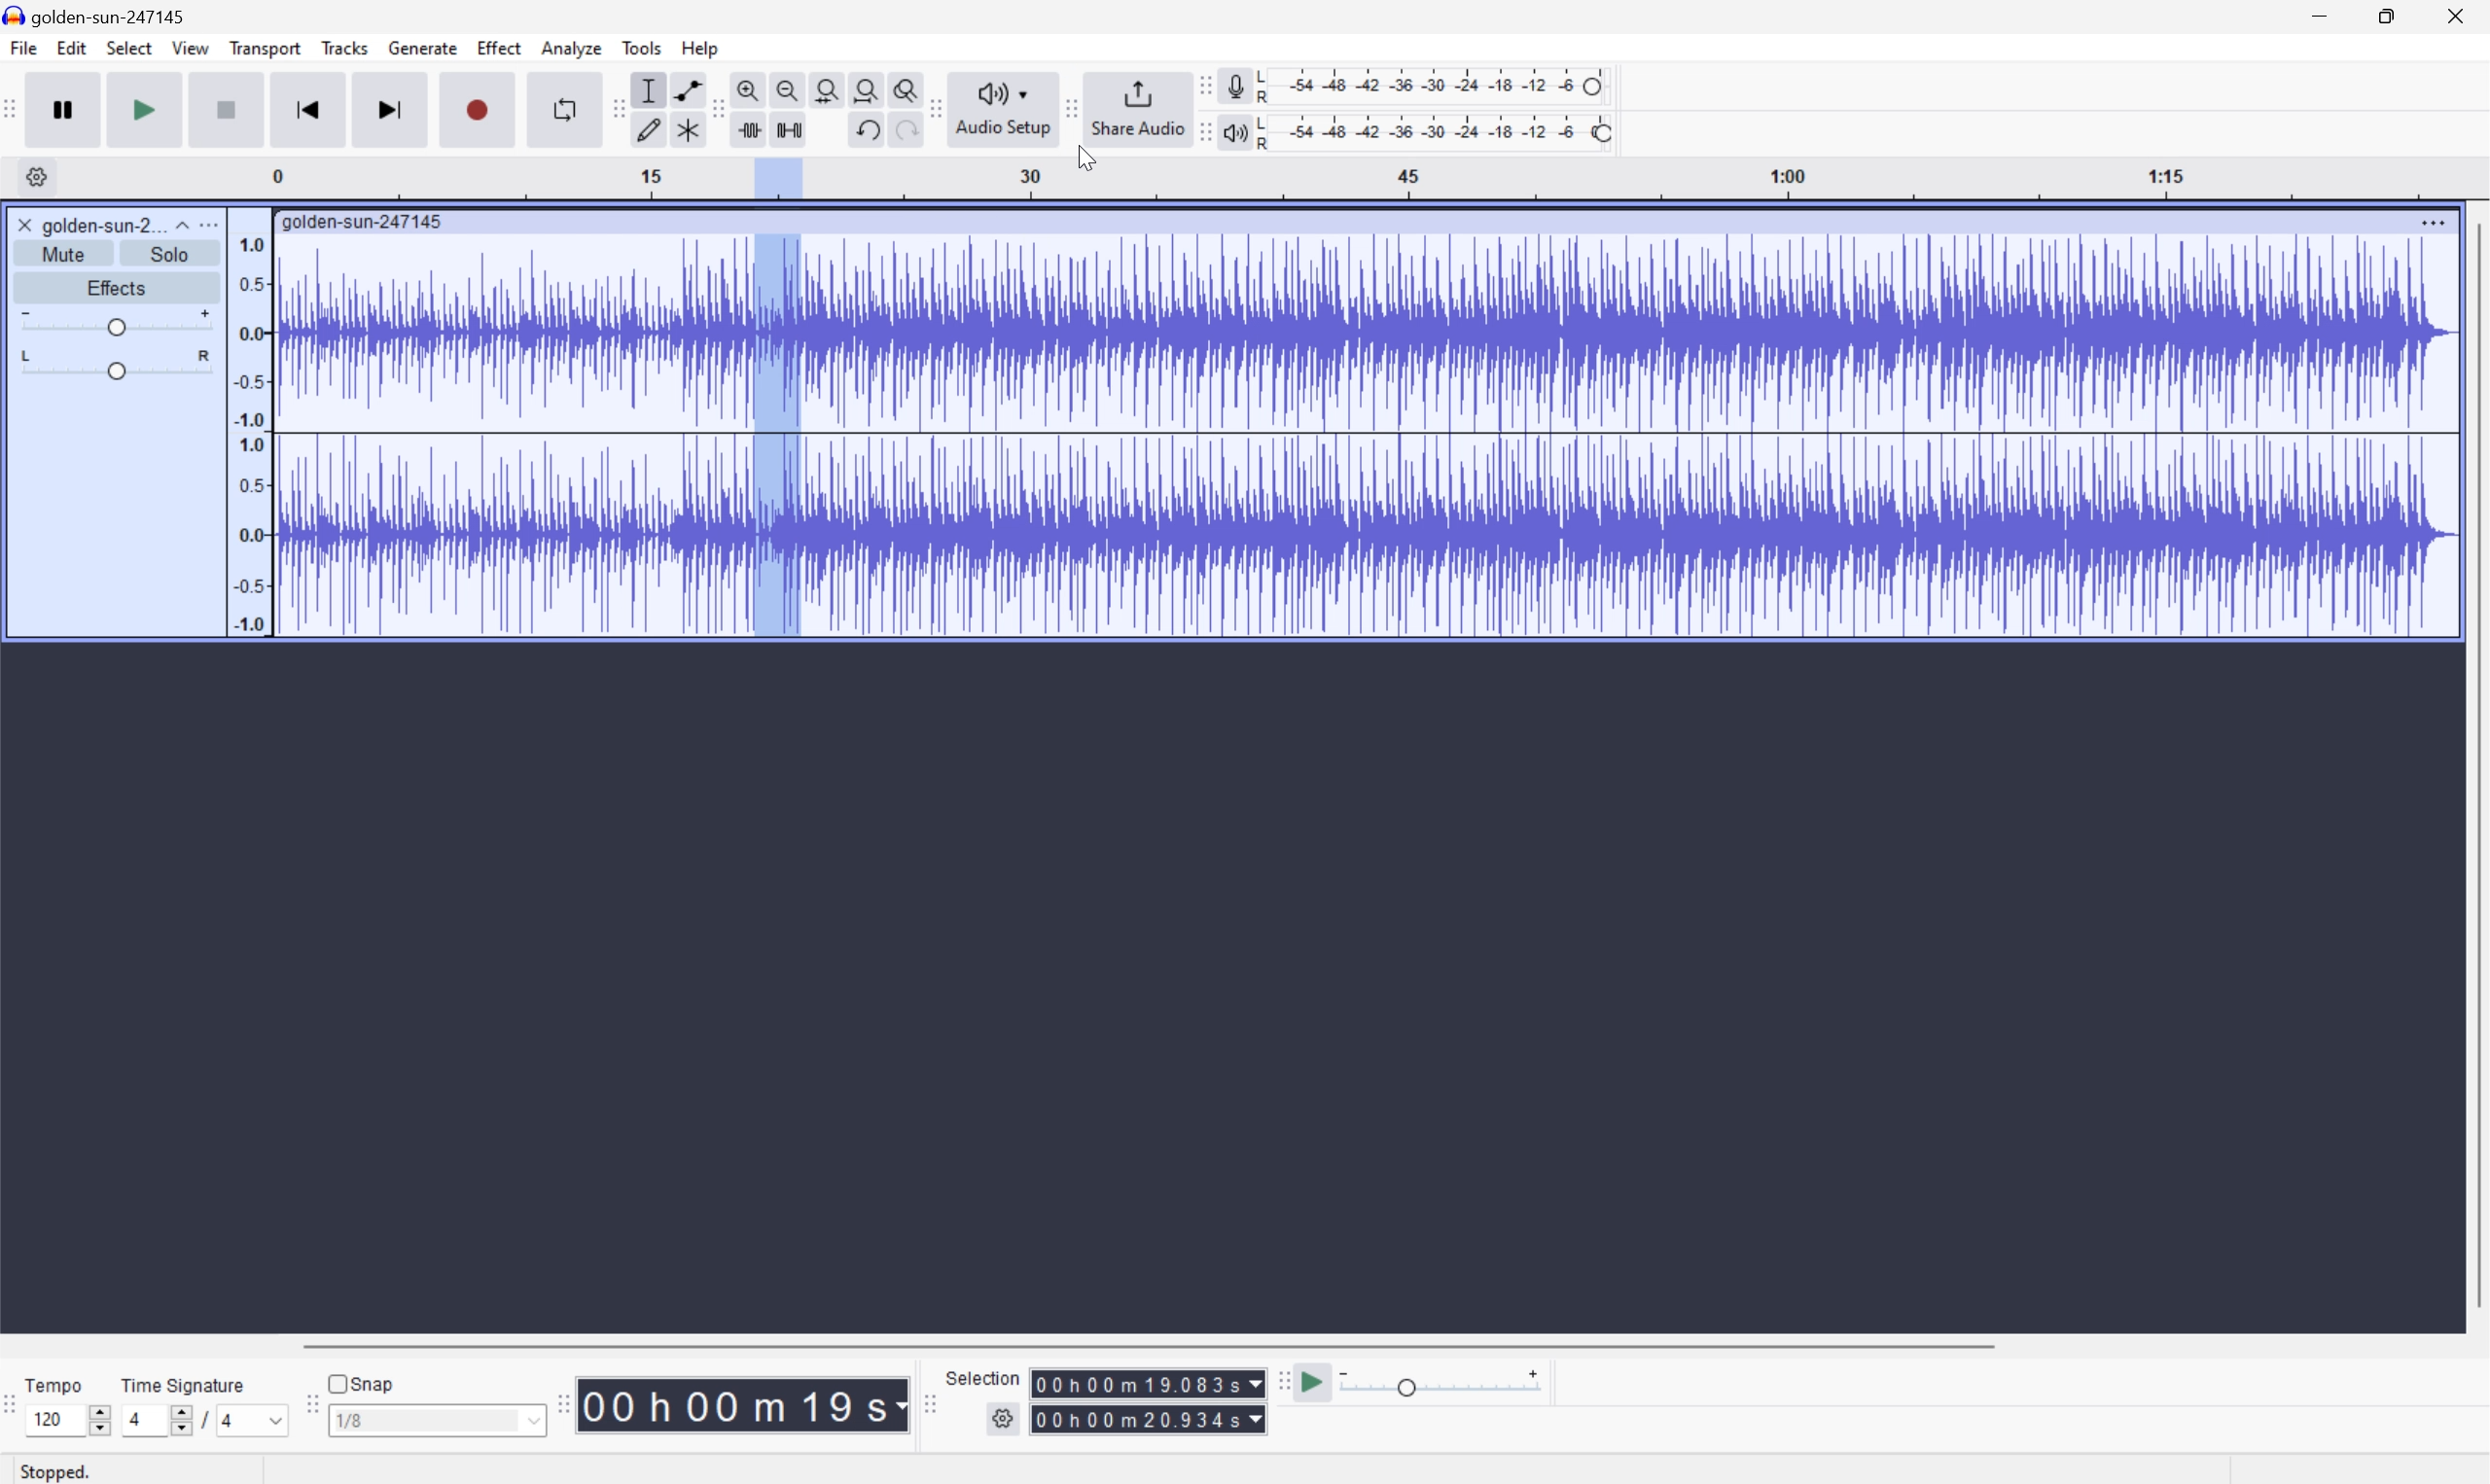 The image size is (2490, 1484). I want to click on Tools, so click(643, 47).